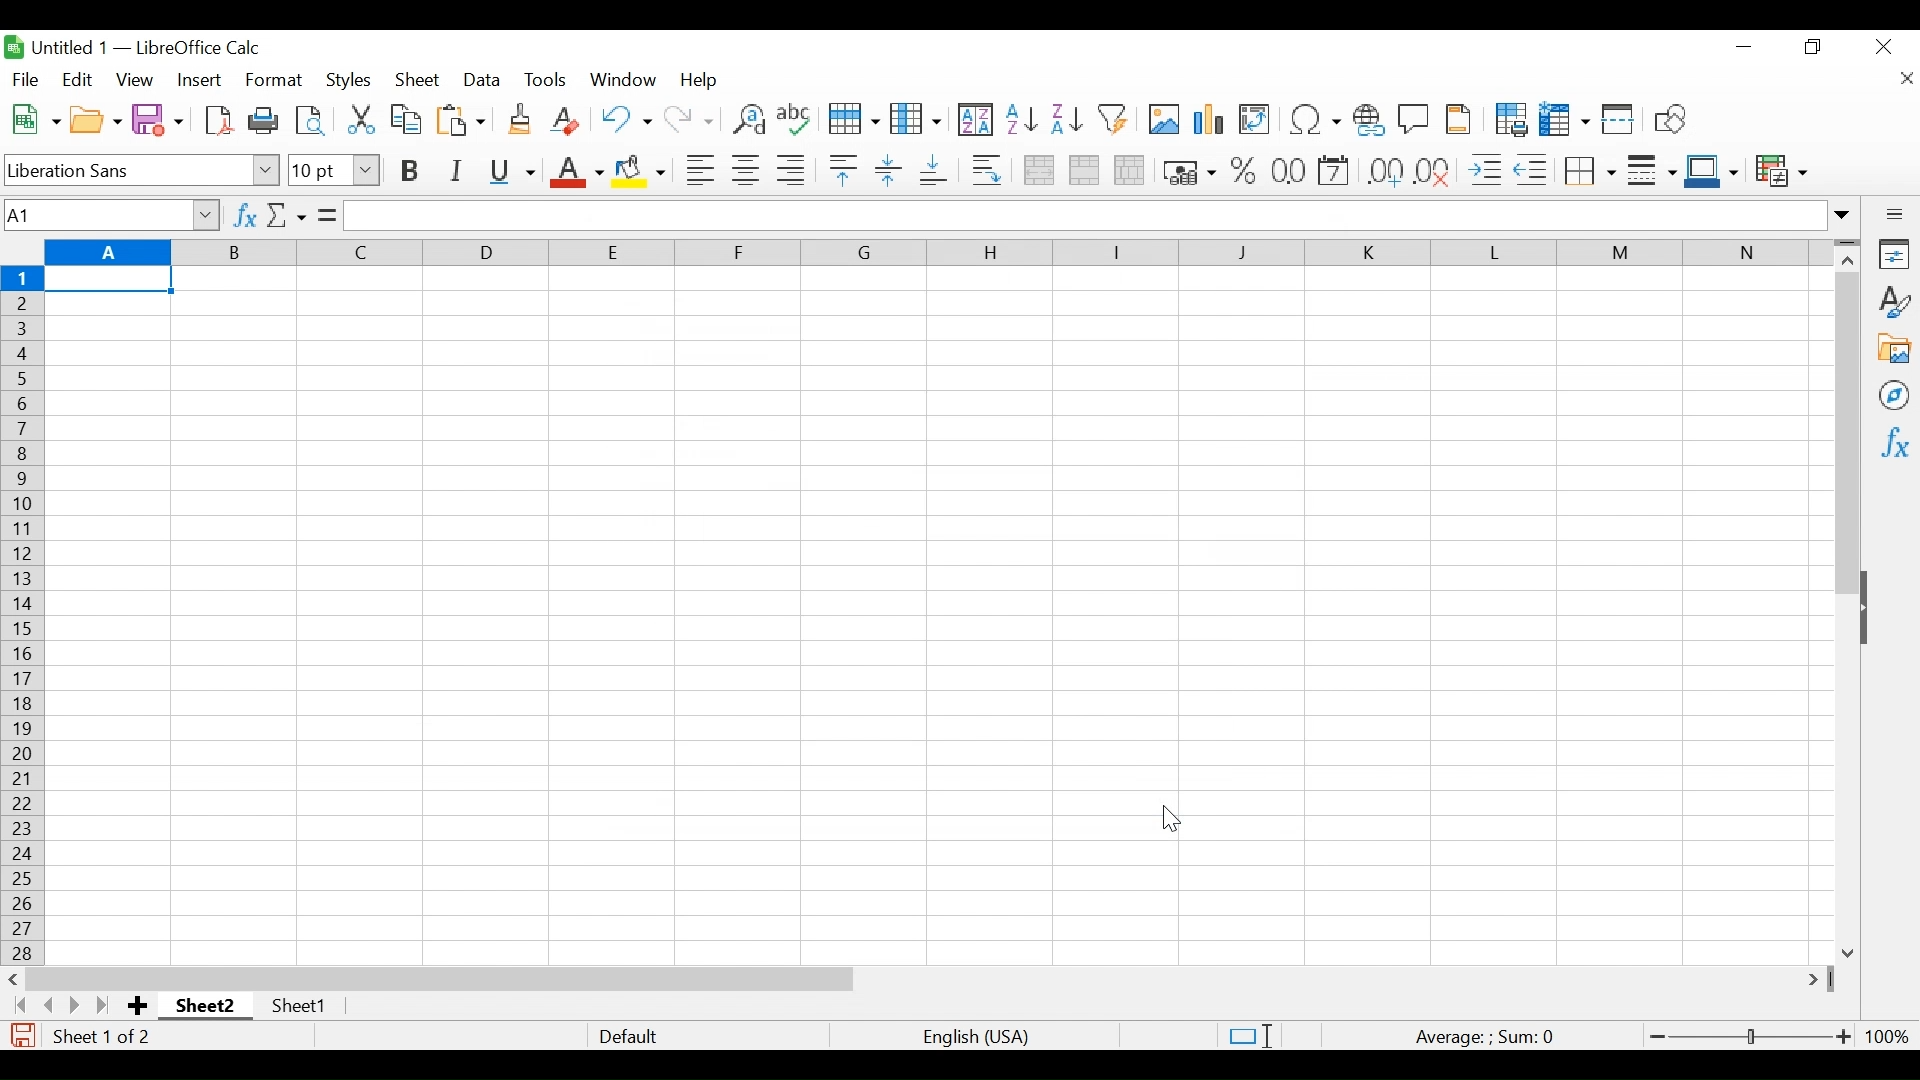  I want to click on Gallery, so click(1893, 347).